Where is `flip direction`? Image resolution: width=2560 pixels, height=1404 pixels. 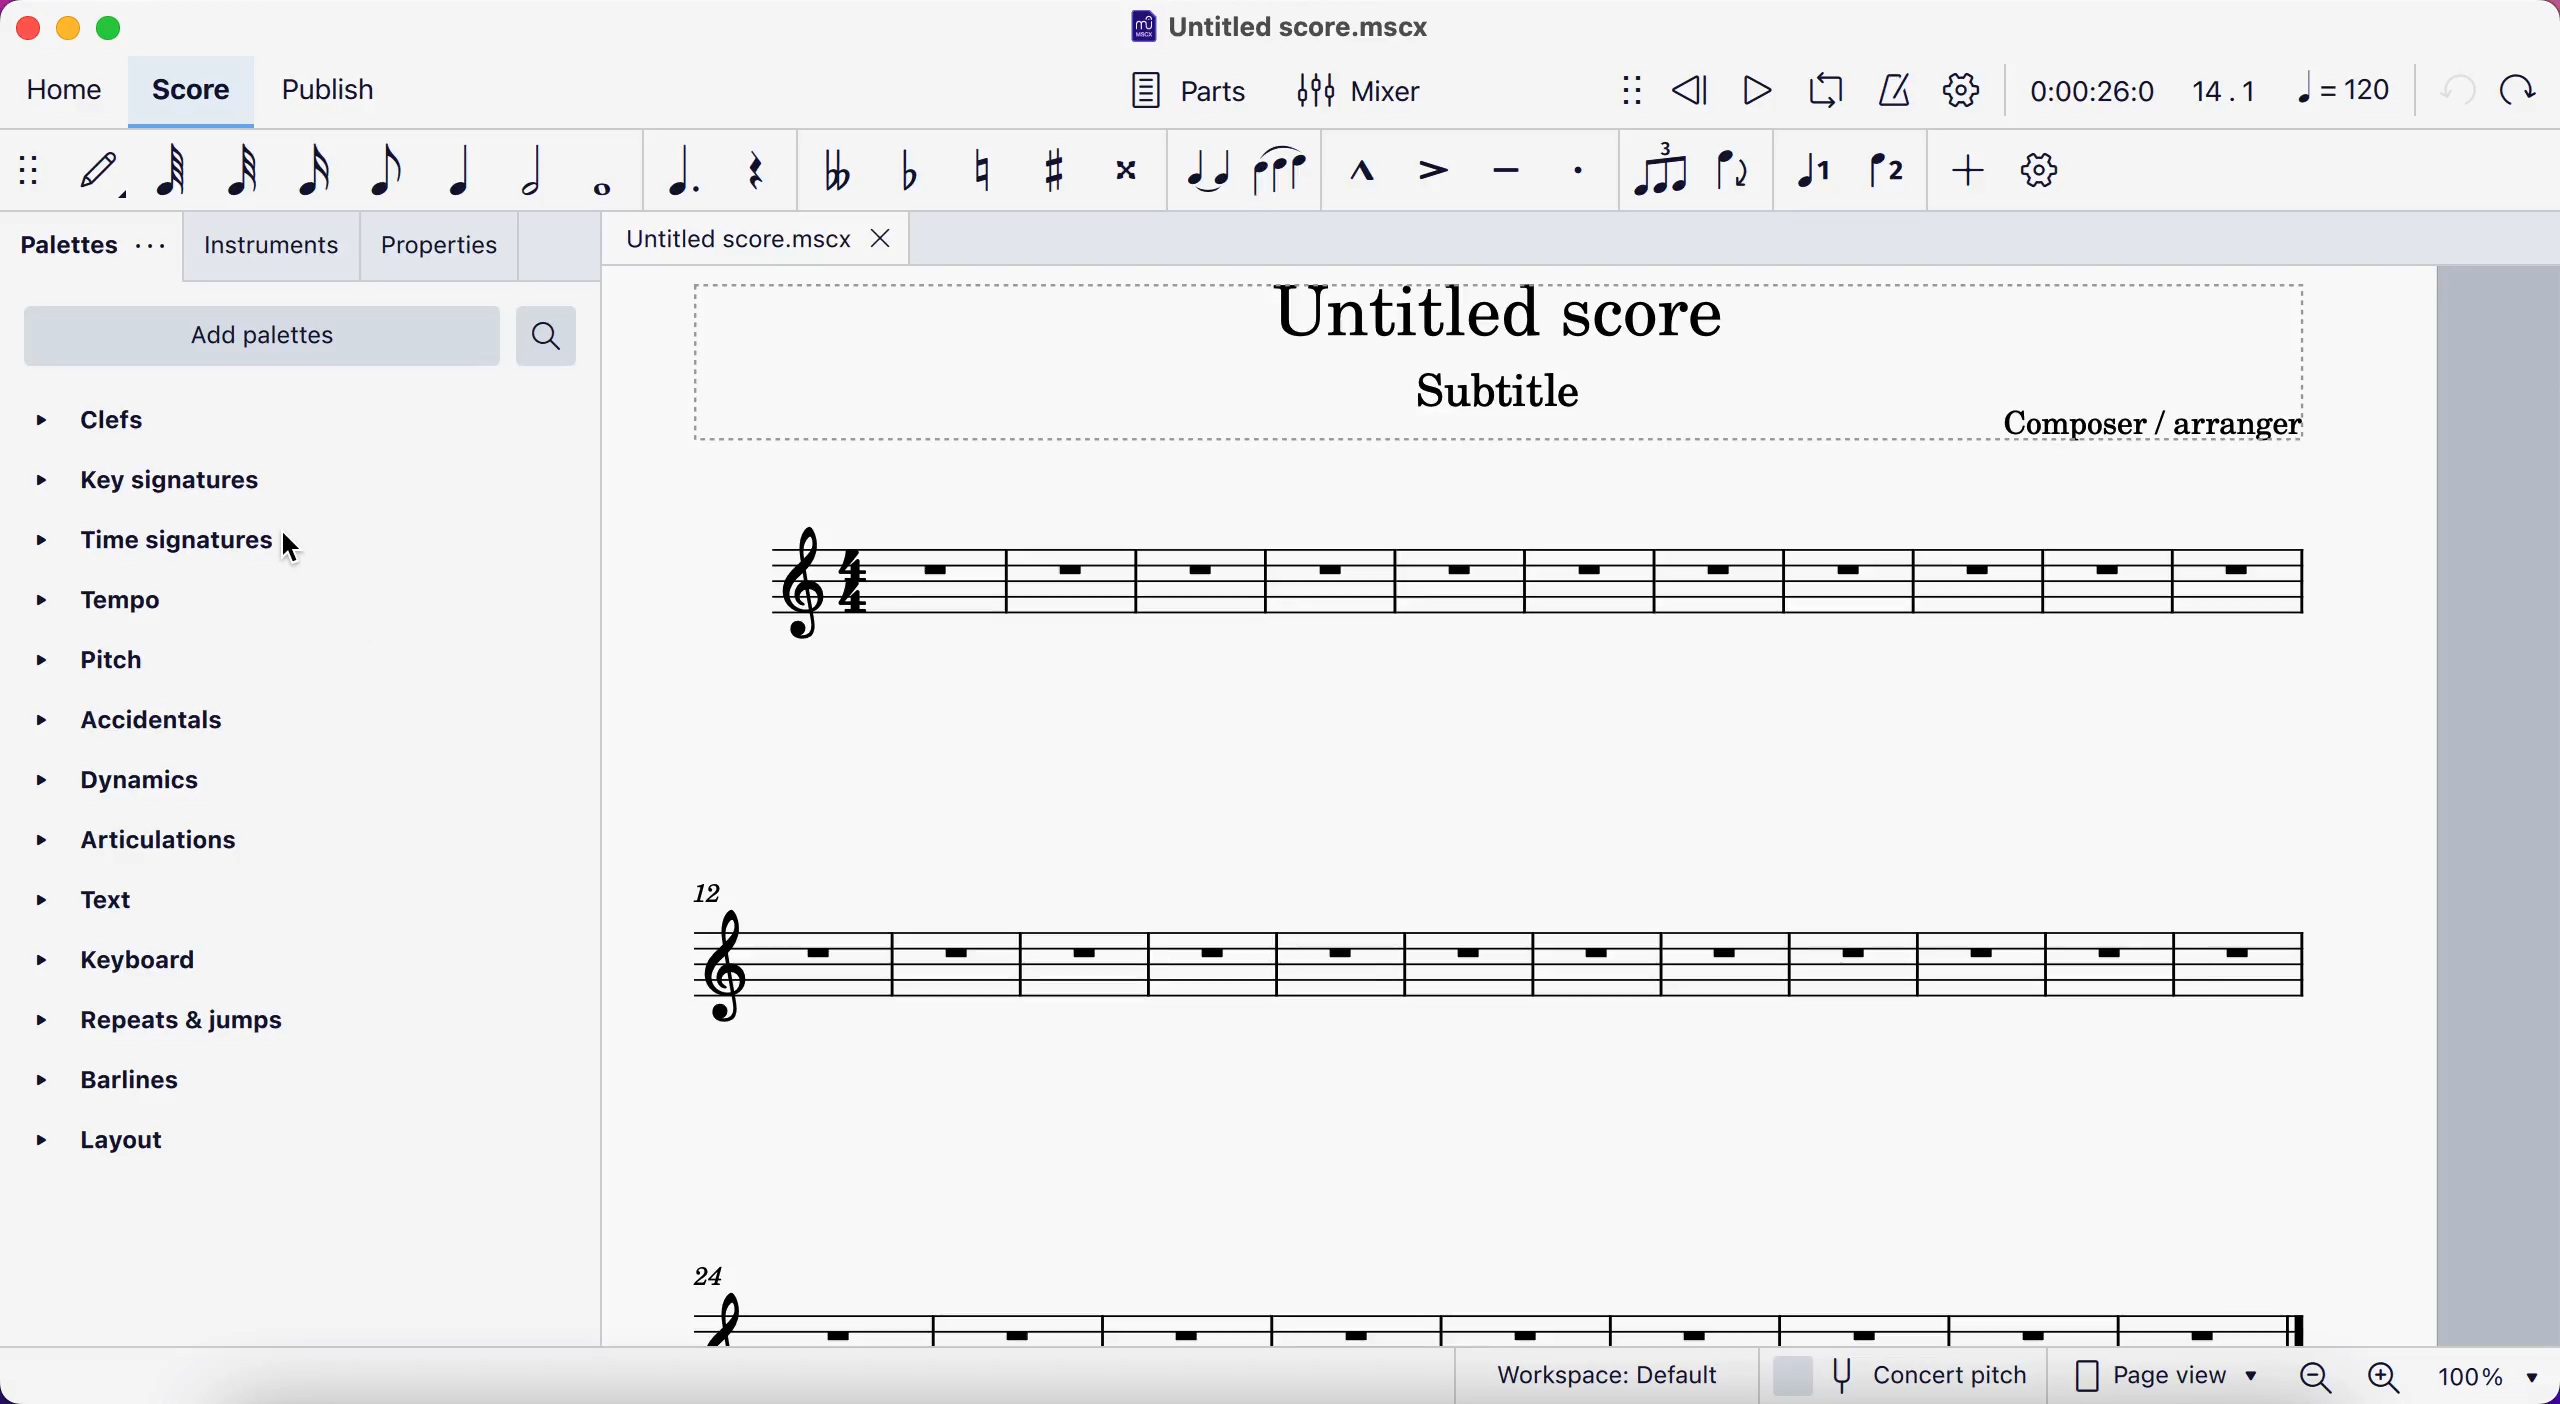 flip direction is located at coordinates (1731, 170).